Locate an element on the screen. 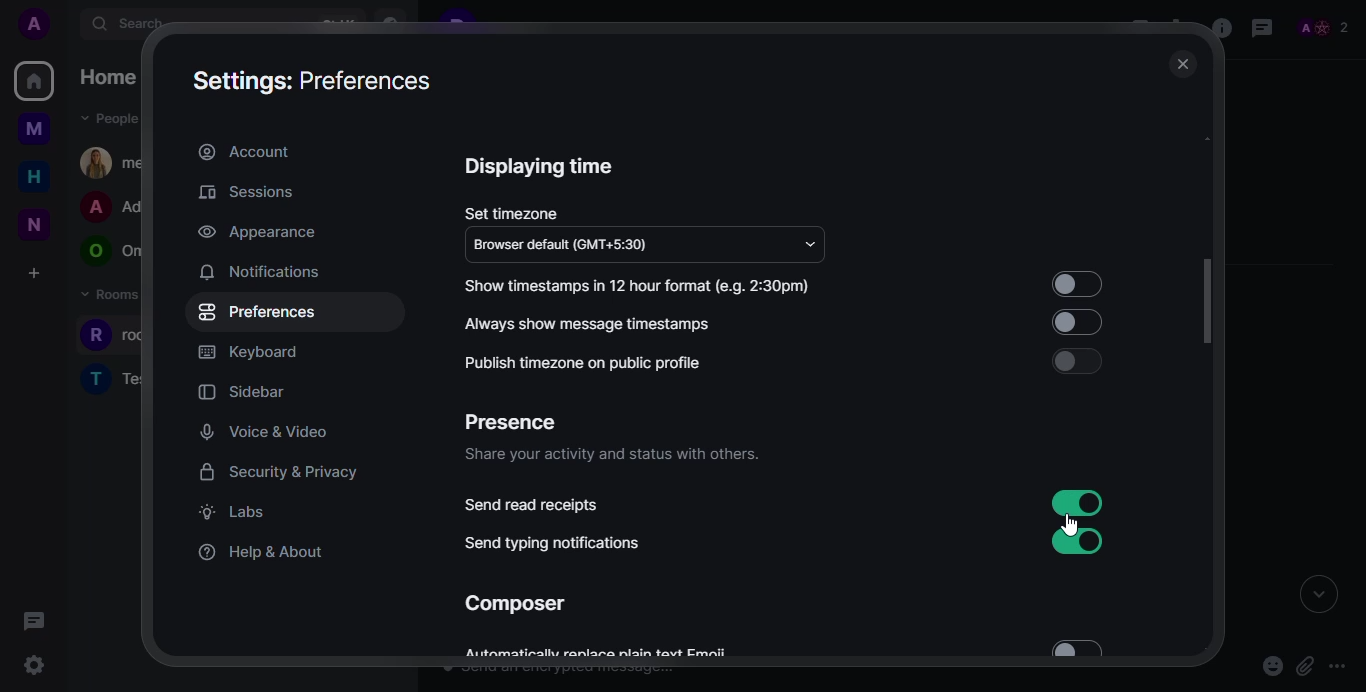 This screenshot has width=1366, height=692. emoji is located at coordinates (1271, 667).